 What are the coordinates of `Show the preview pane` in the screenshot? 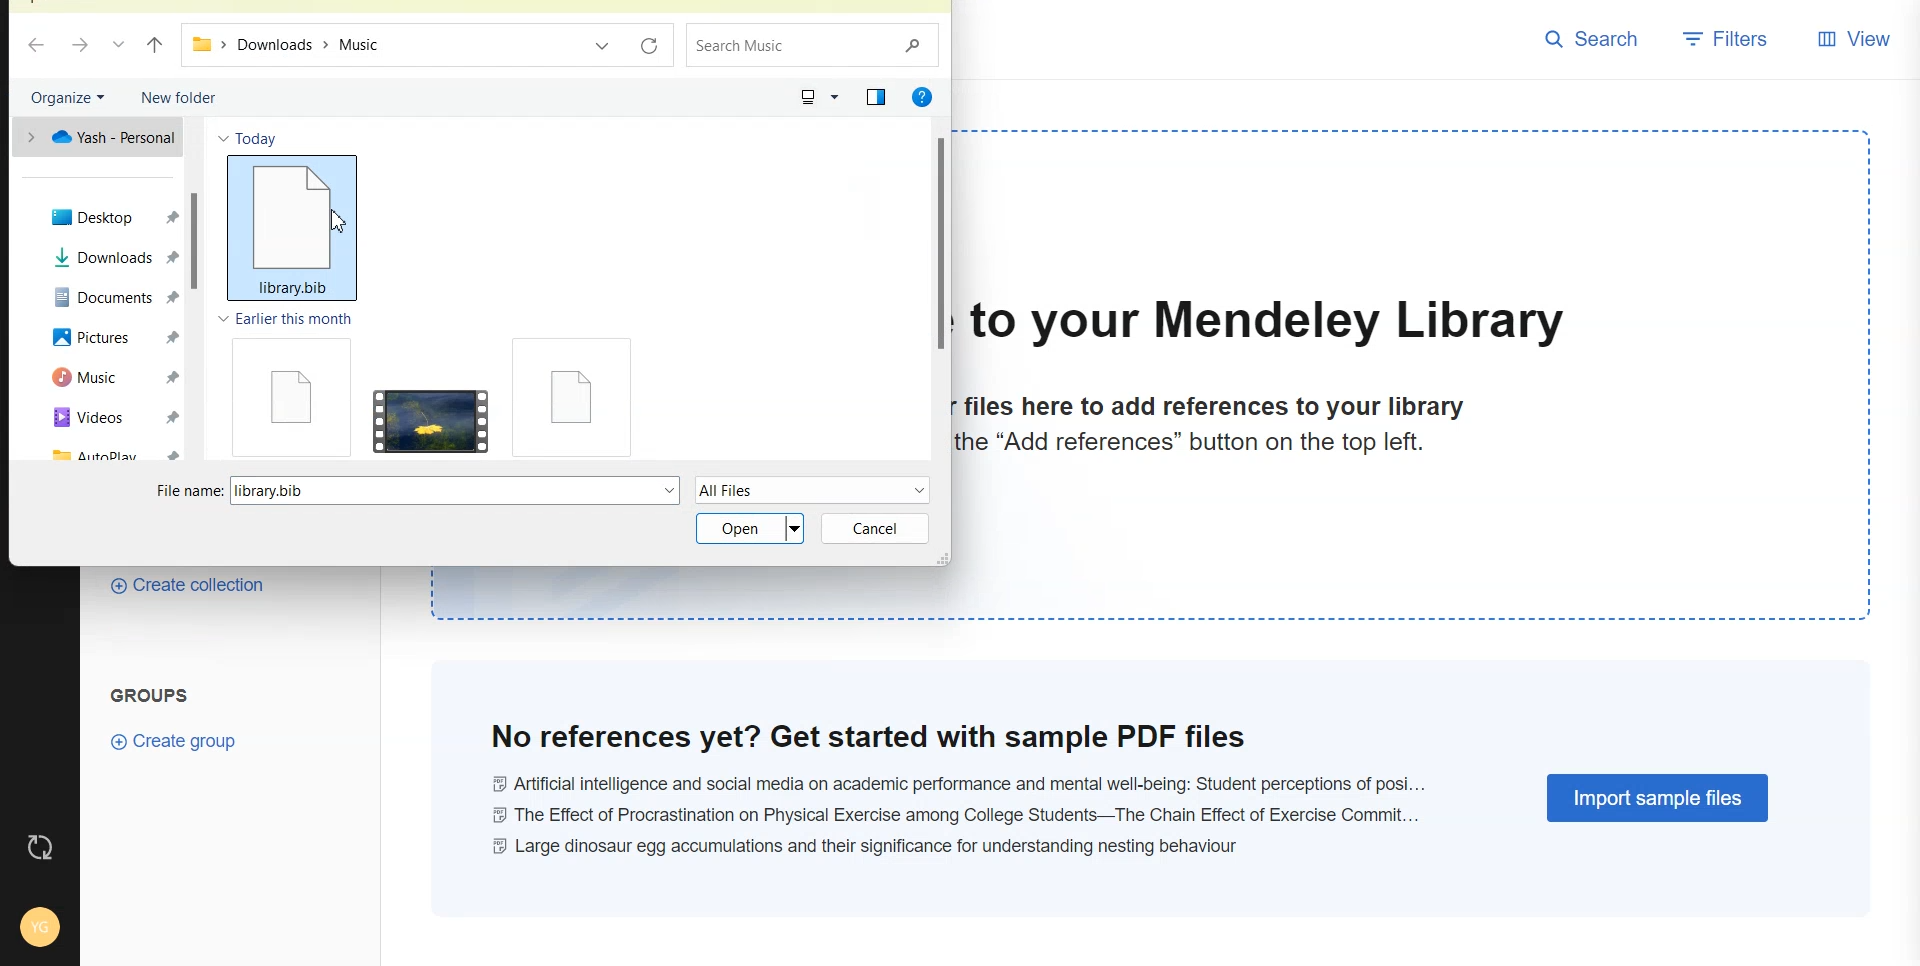 It's located at (877, 96).